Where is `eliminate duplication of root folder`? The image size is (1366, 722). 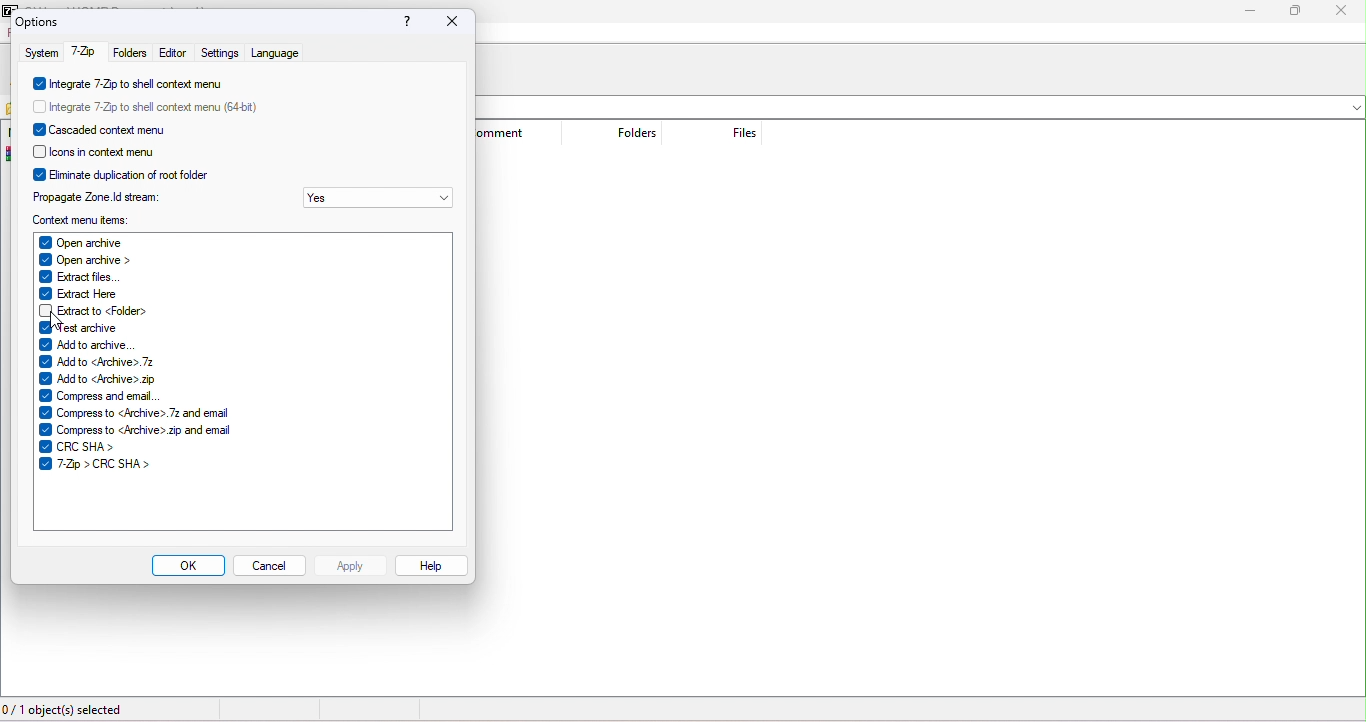 eliminate duplication of root folder is located at coordinates (127, 172).